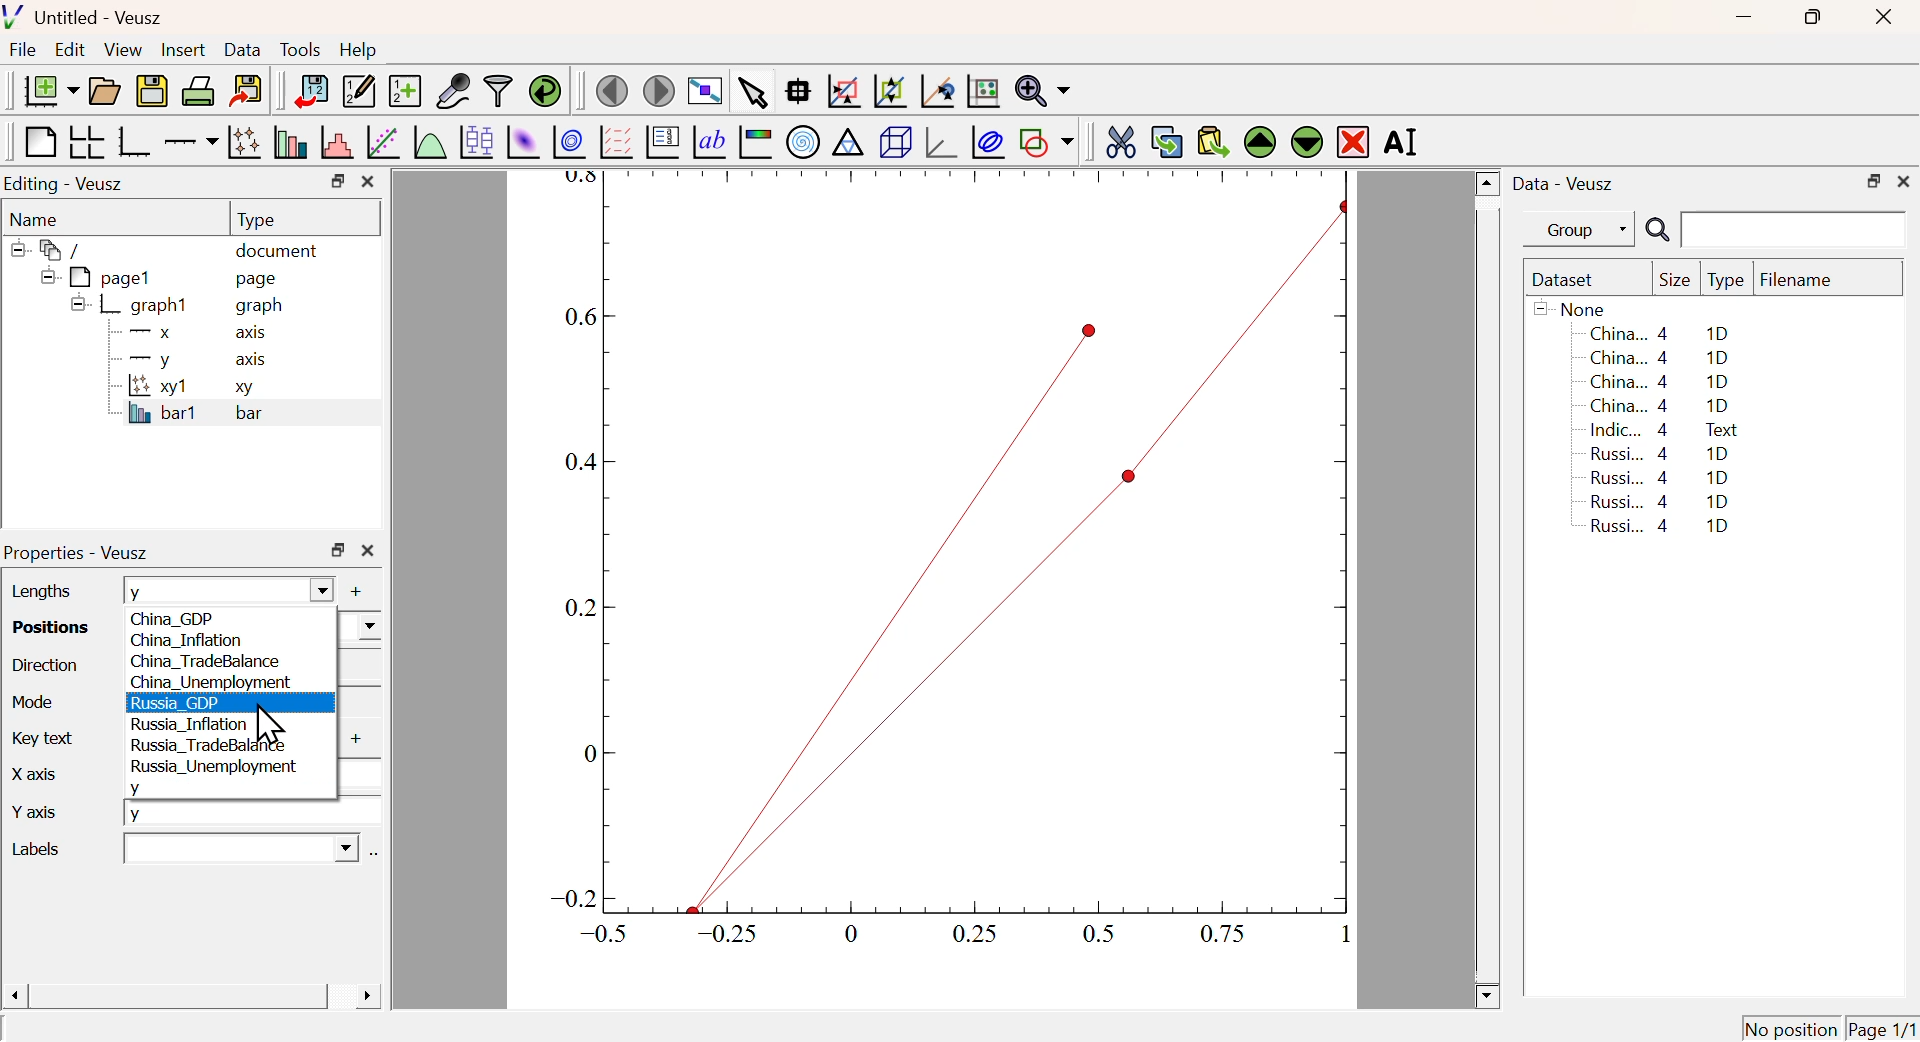  I want to click on 3D Scene, so click(895, 142).